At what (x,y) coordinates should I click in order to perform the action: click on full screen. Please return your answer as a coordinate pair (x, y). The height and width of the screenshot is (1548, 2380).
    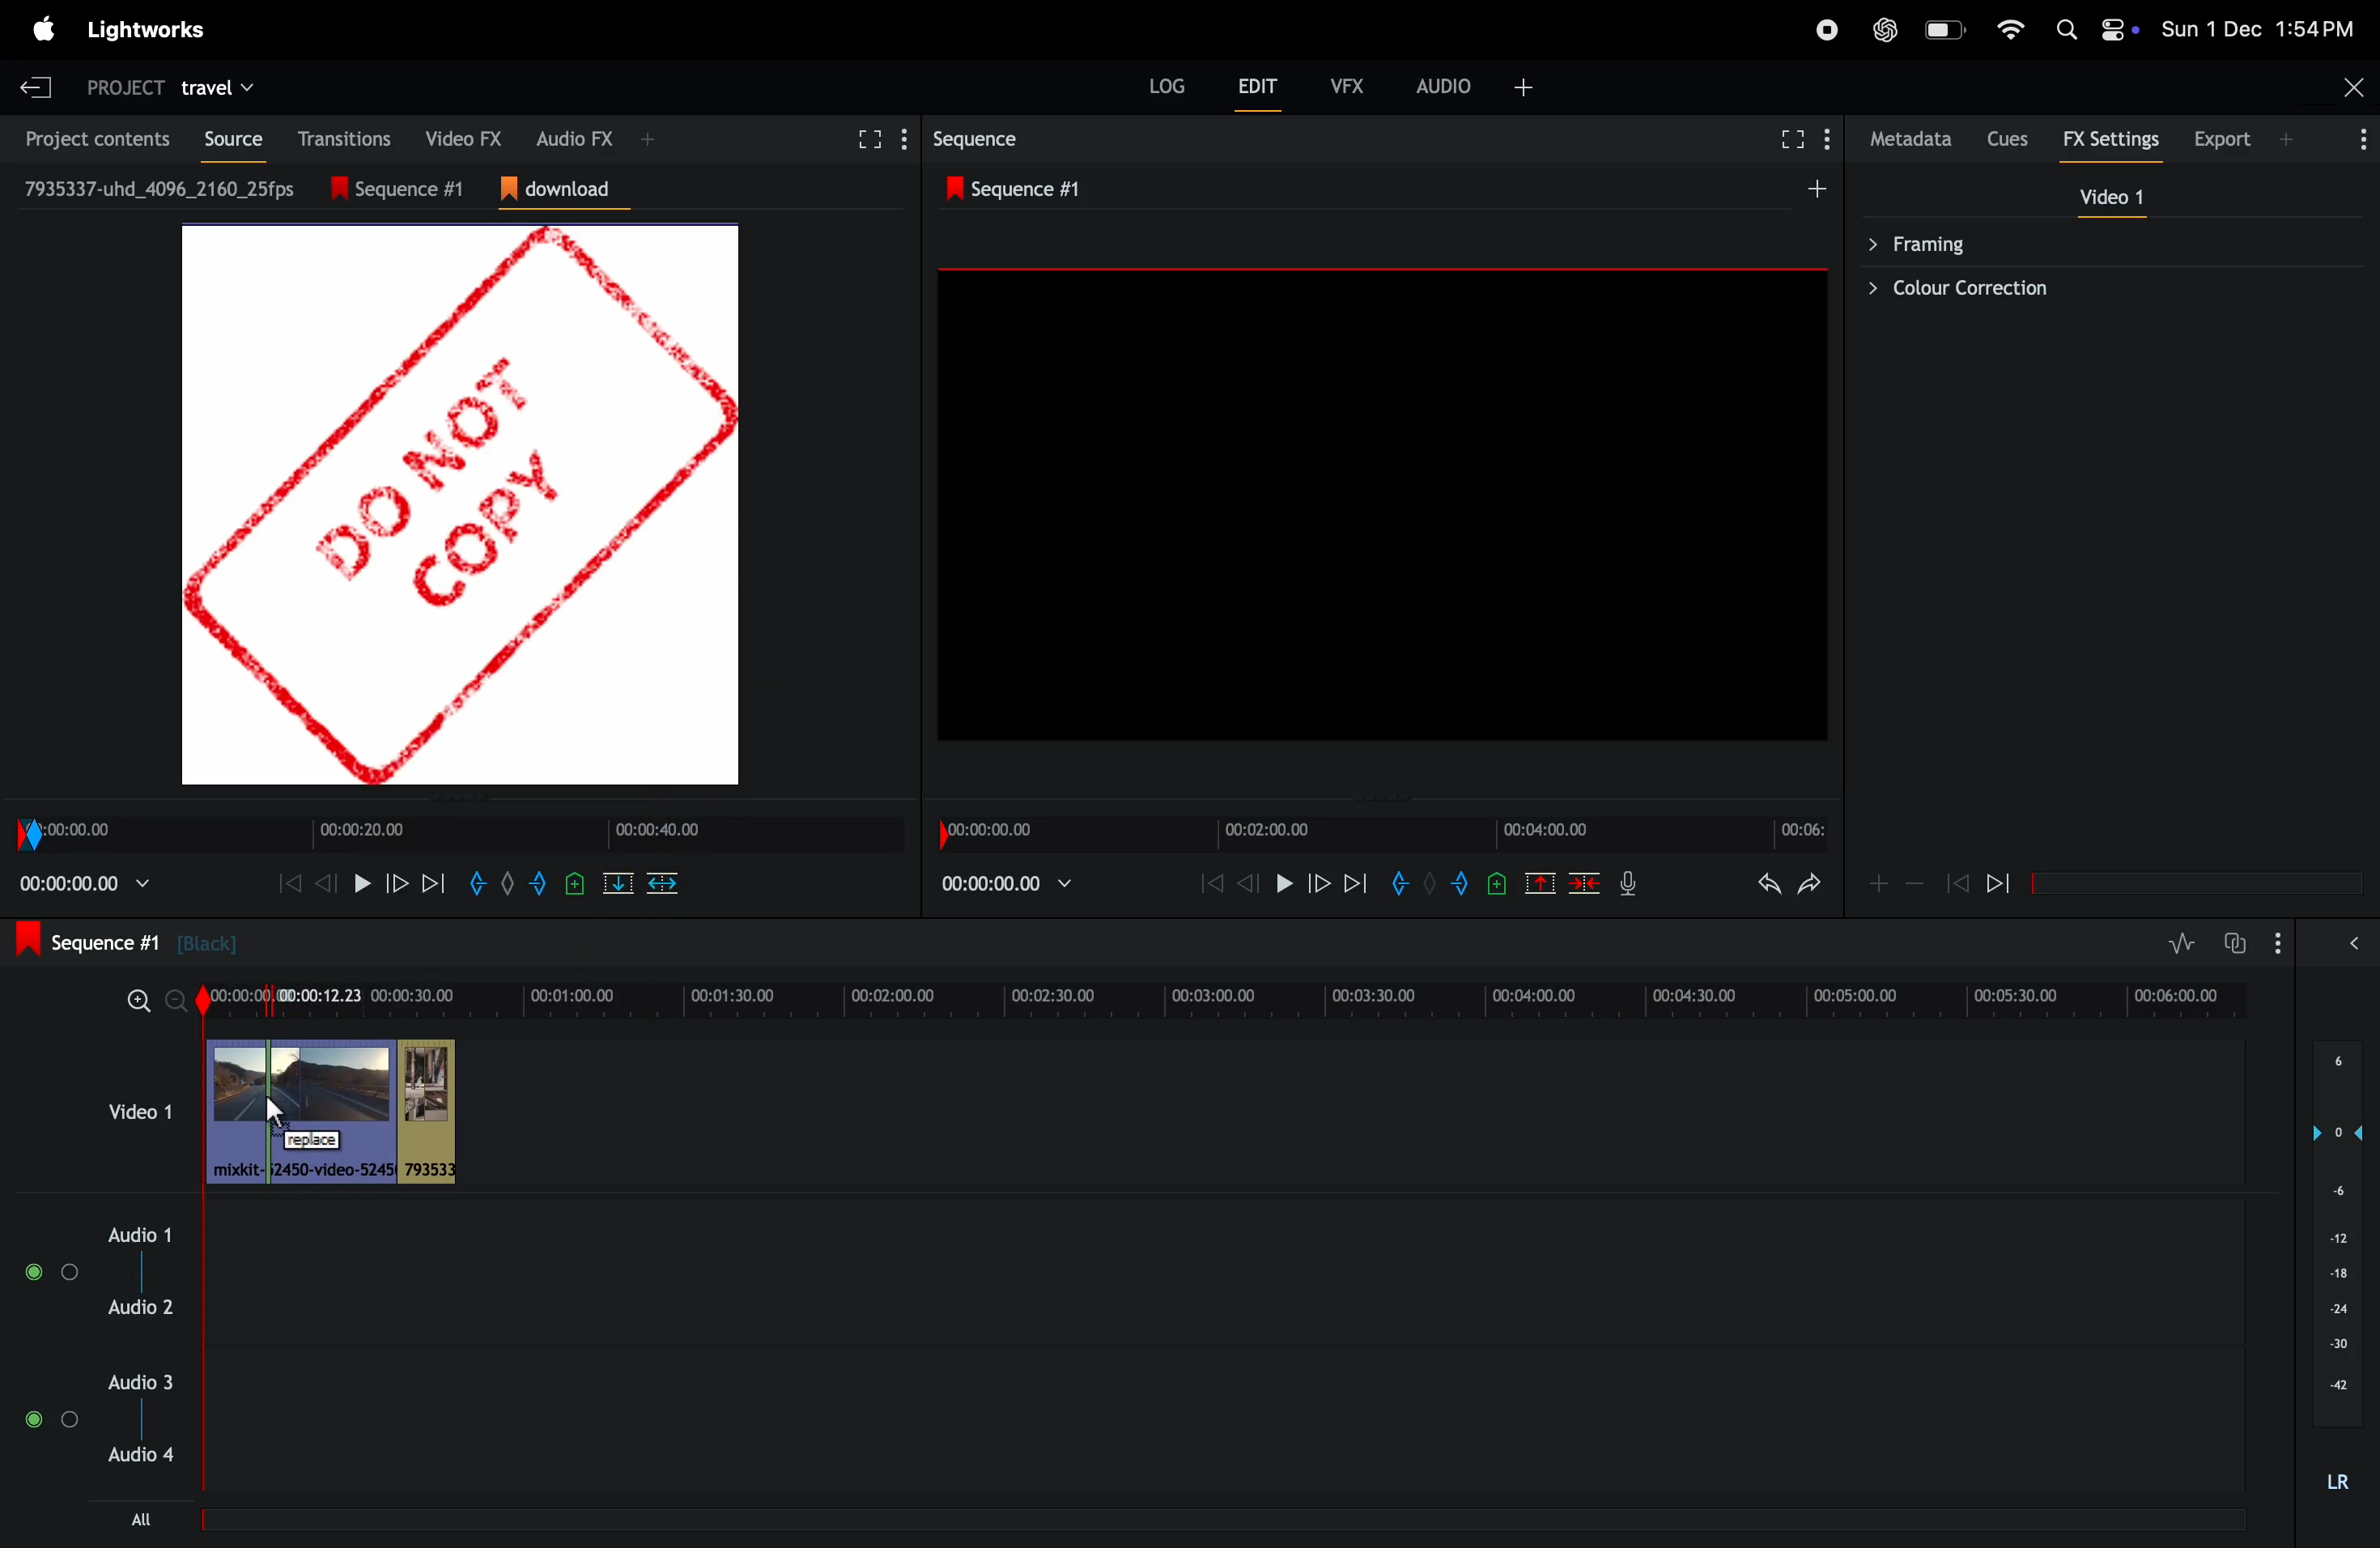
    Looking at the image, I should click on (866, 140).